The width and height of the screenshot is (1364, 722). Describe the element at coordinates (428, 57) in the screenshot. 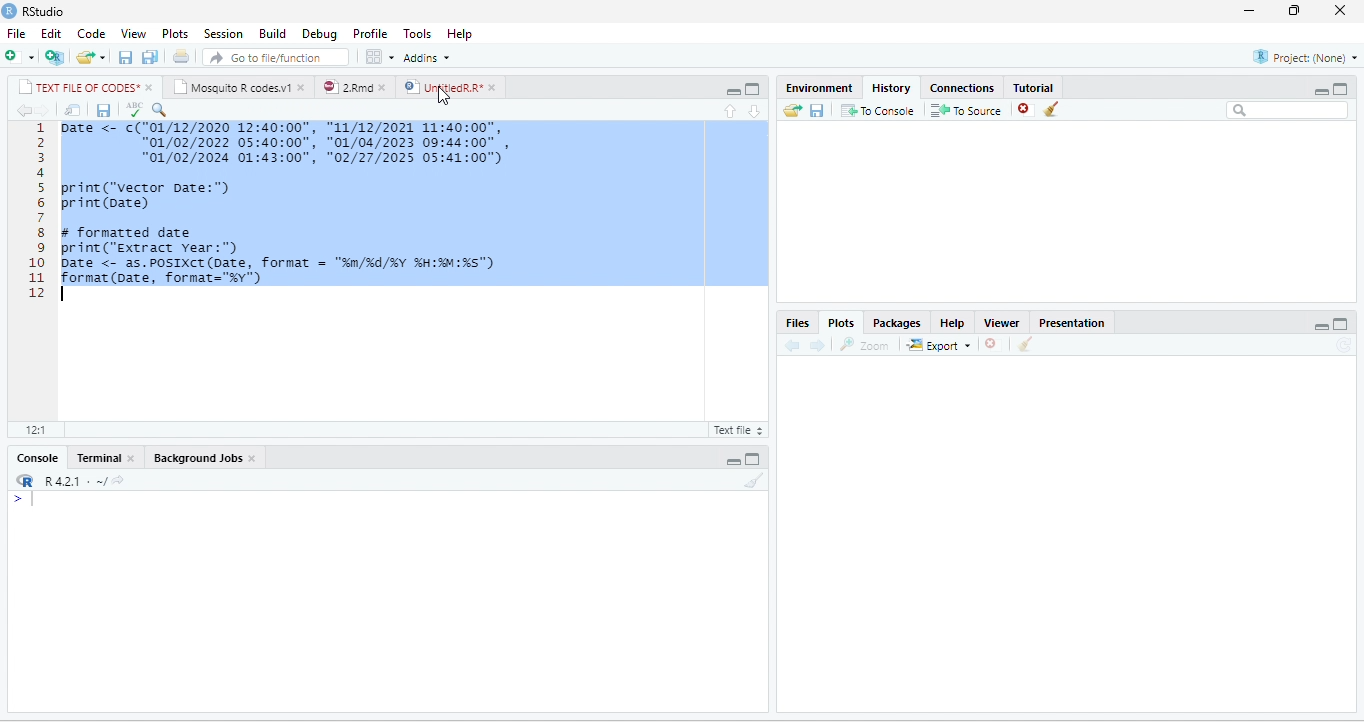

I see `Addins` at that location.